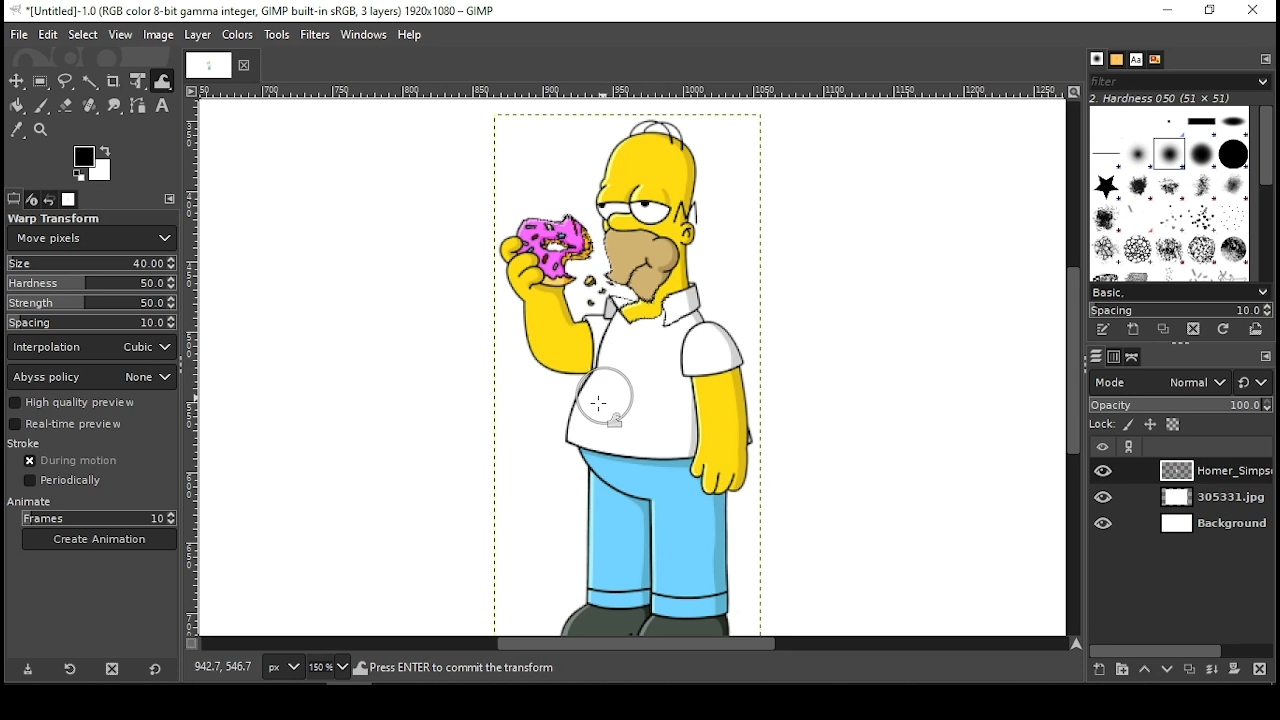  I want to click on edit this brush, so click(1103, 330).